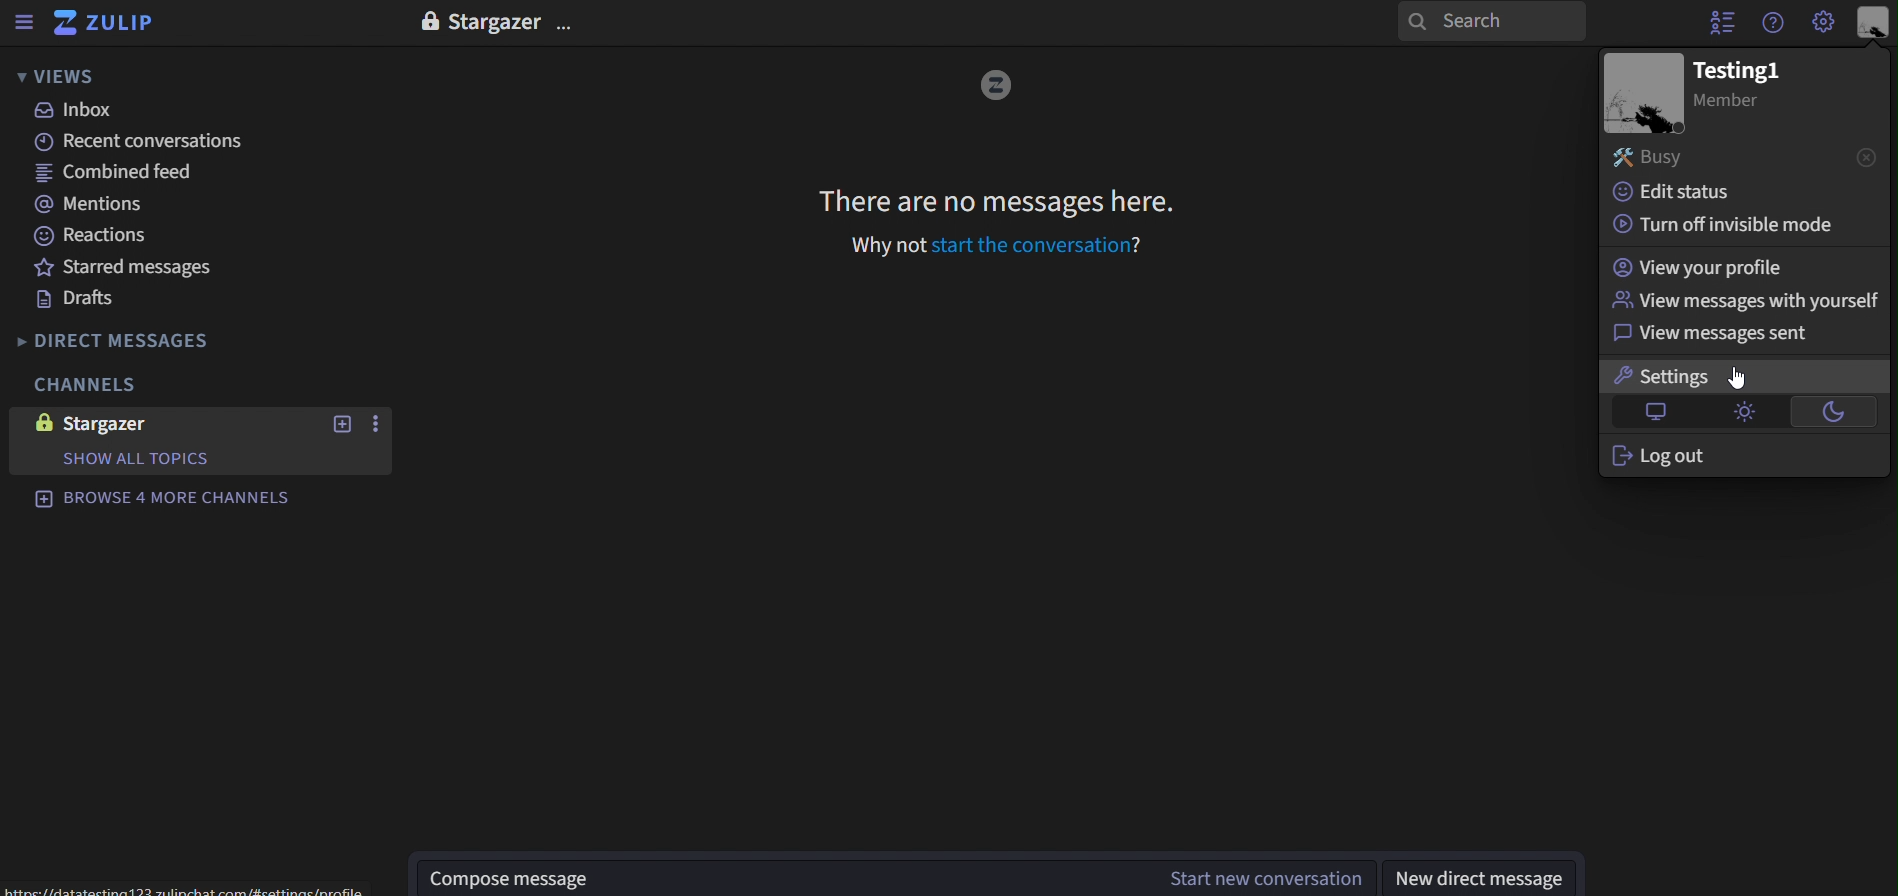  Describe the element at coordinates (1693, 192) in the screenshot. I see `edit status` at that location.